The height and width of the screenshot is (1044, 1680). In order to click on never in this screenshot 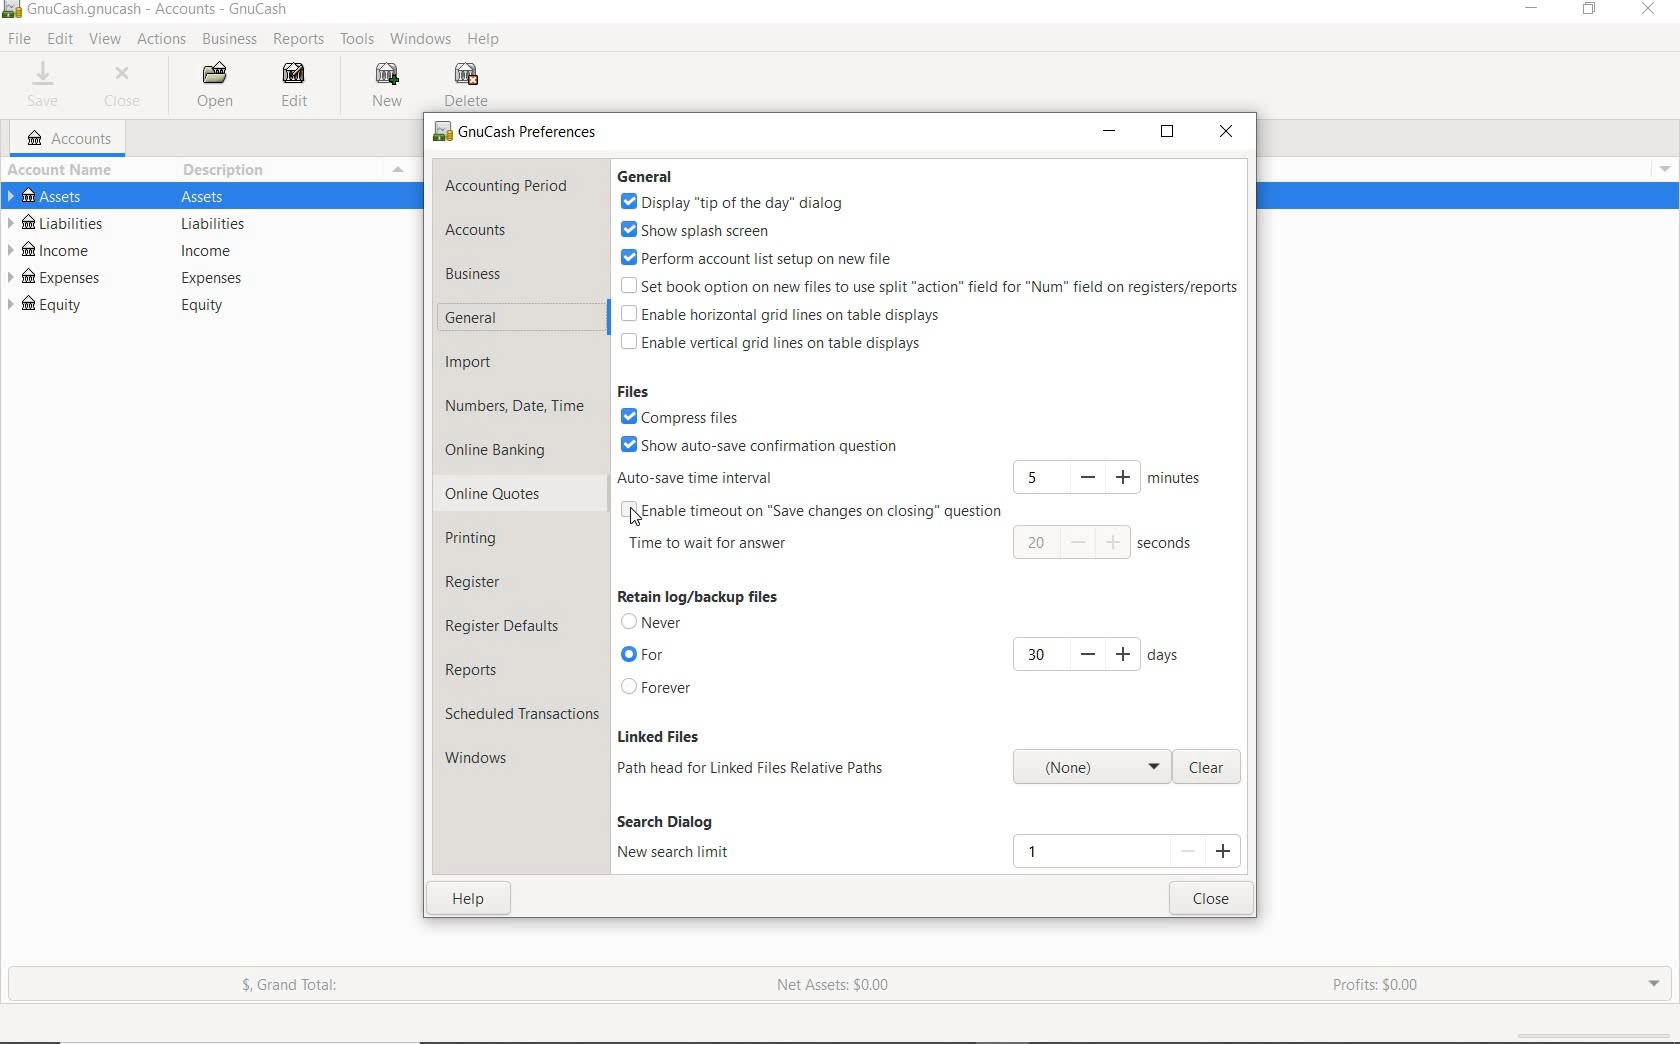, I will do `click(657, 624)`.